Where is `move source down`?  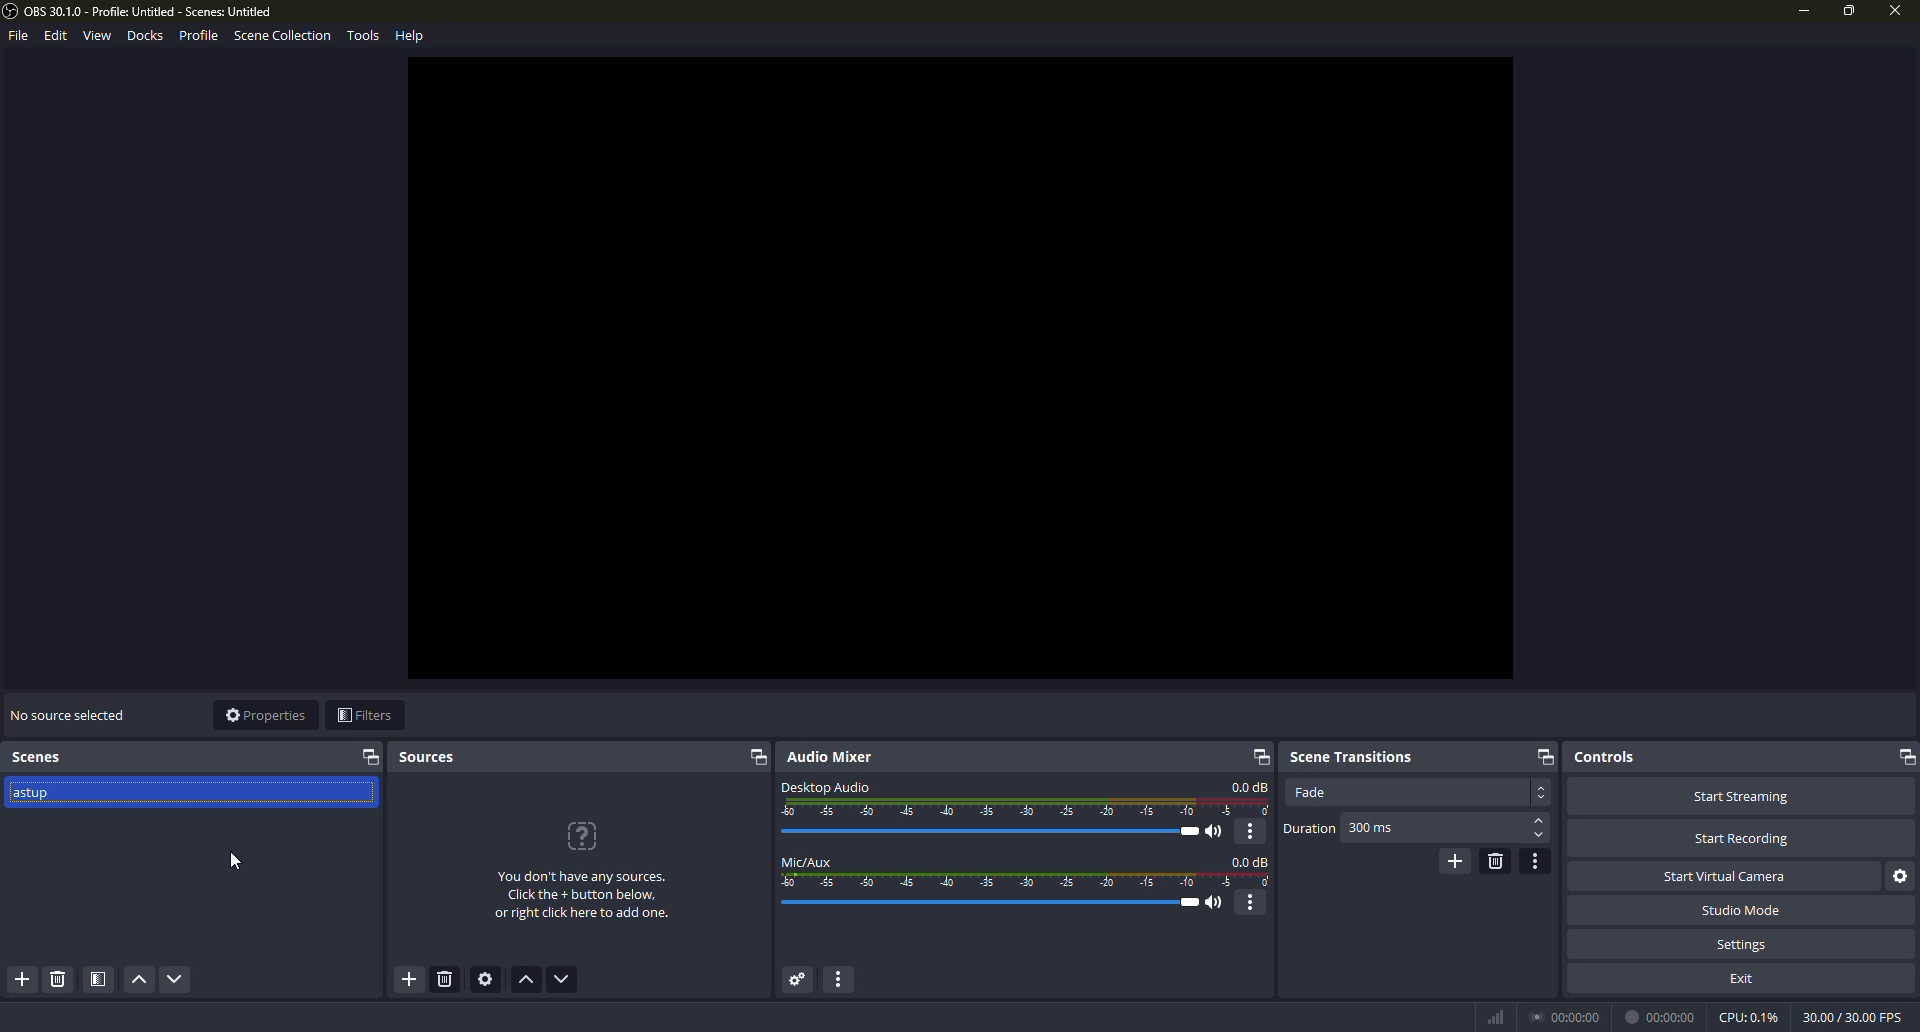 move source down is located at coordinates (562, 980).